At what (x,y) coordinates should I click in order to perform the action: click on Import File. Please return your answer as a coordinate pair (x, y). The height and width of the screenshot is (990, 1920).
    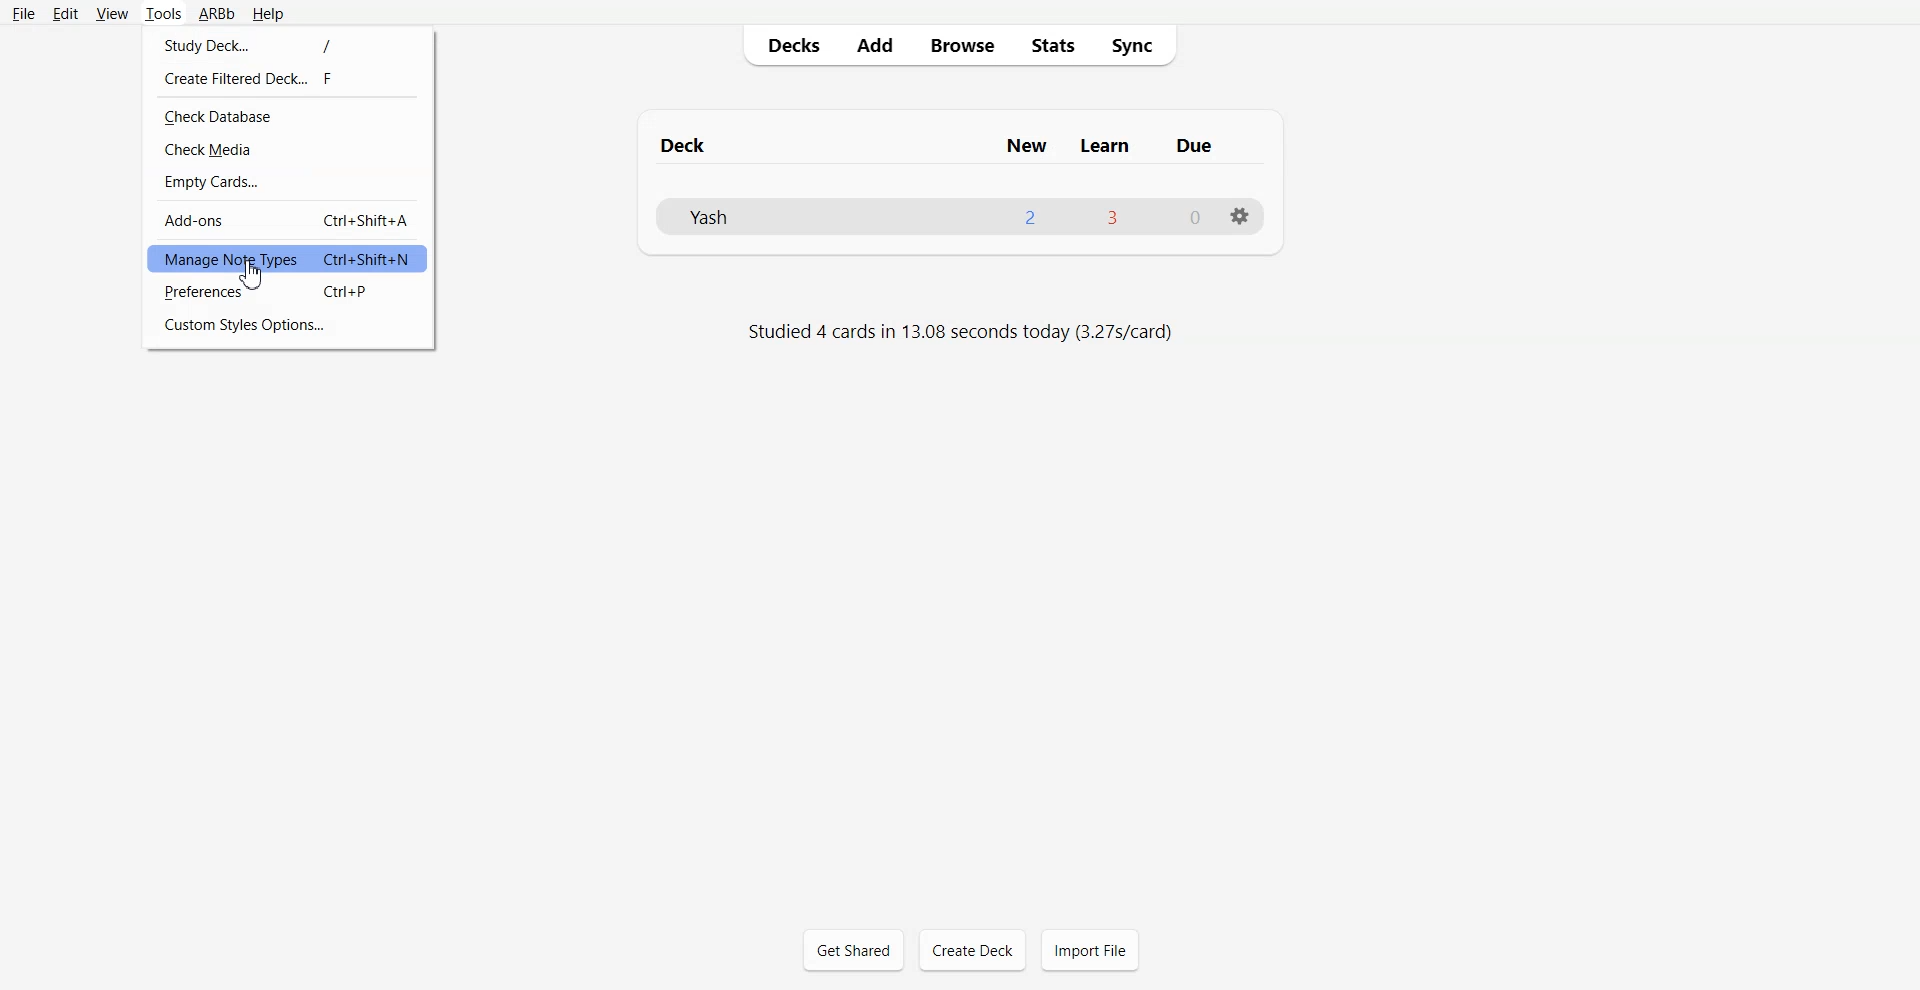
    Looking at the image, I should click on (1090, 950).